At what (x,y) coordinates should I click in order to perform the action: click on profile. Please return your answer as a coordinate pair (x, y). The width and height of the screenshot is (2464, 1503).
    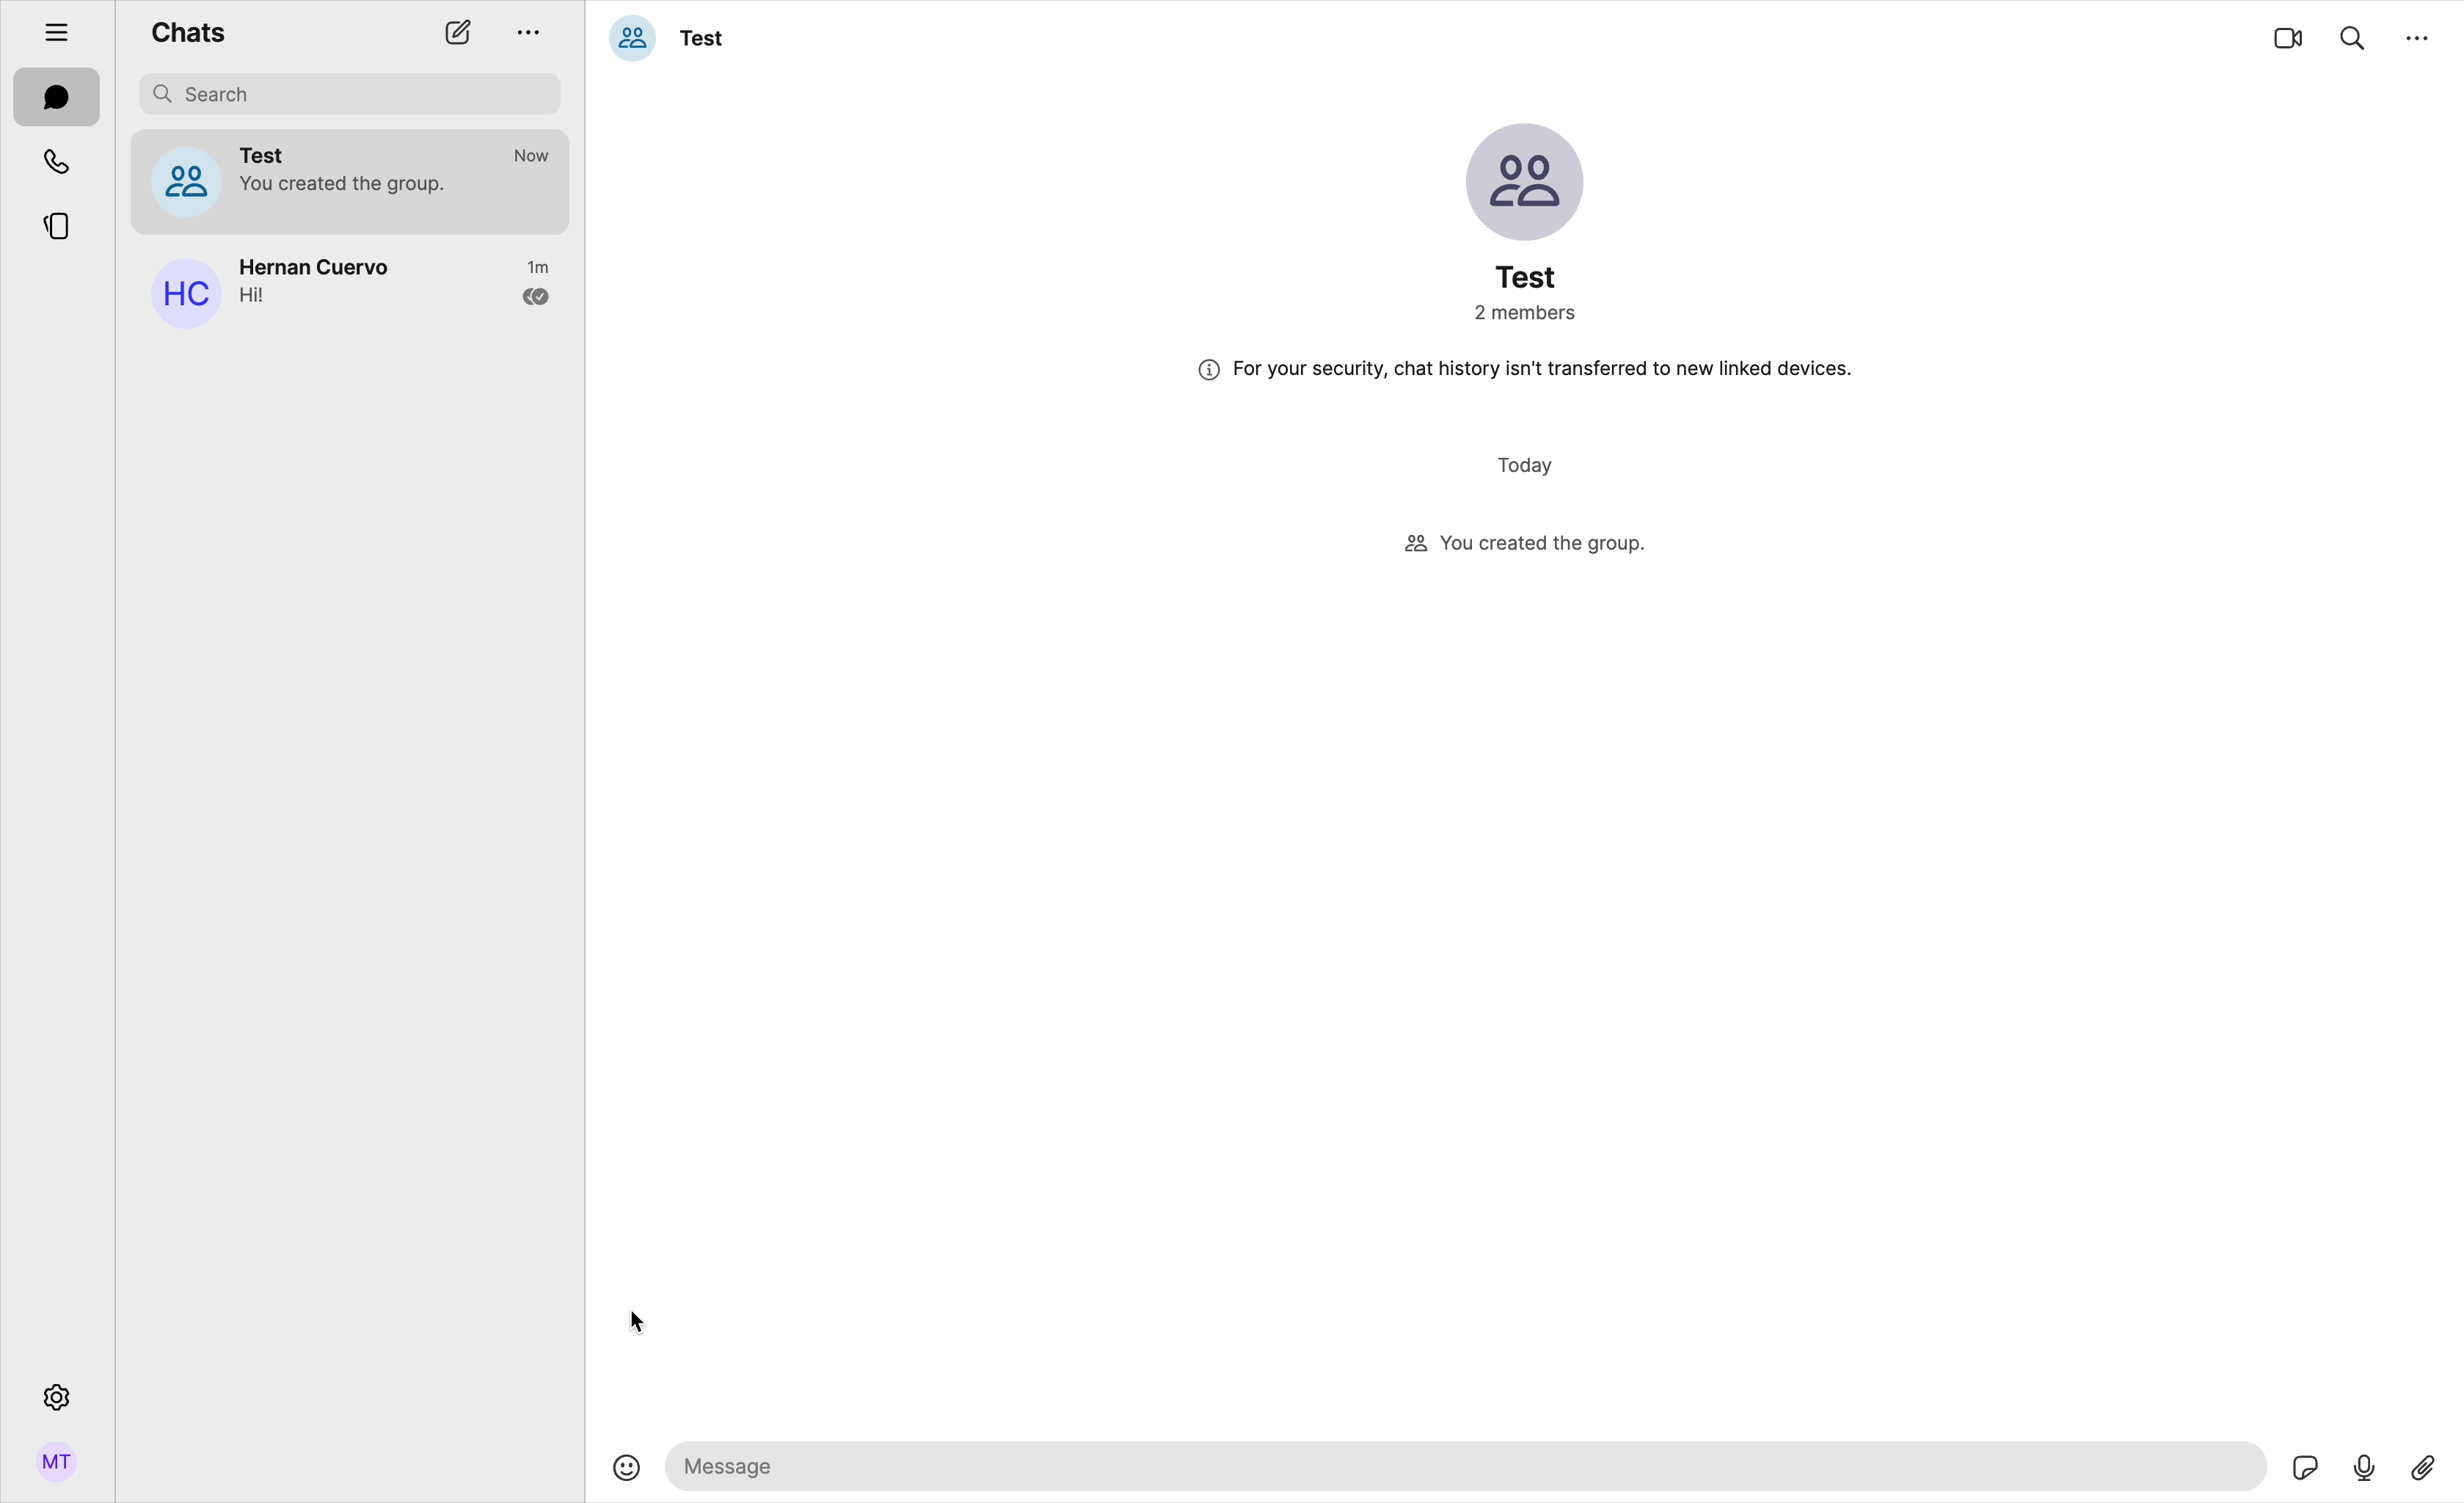
    Looking at the image, I should click on (57, 1469).